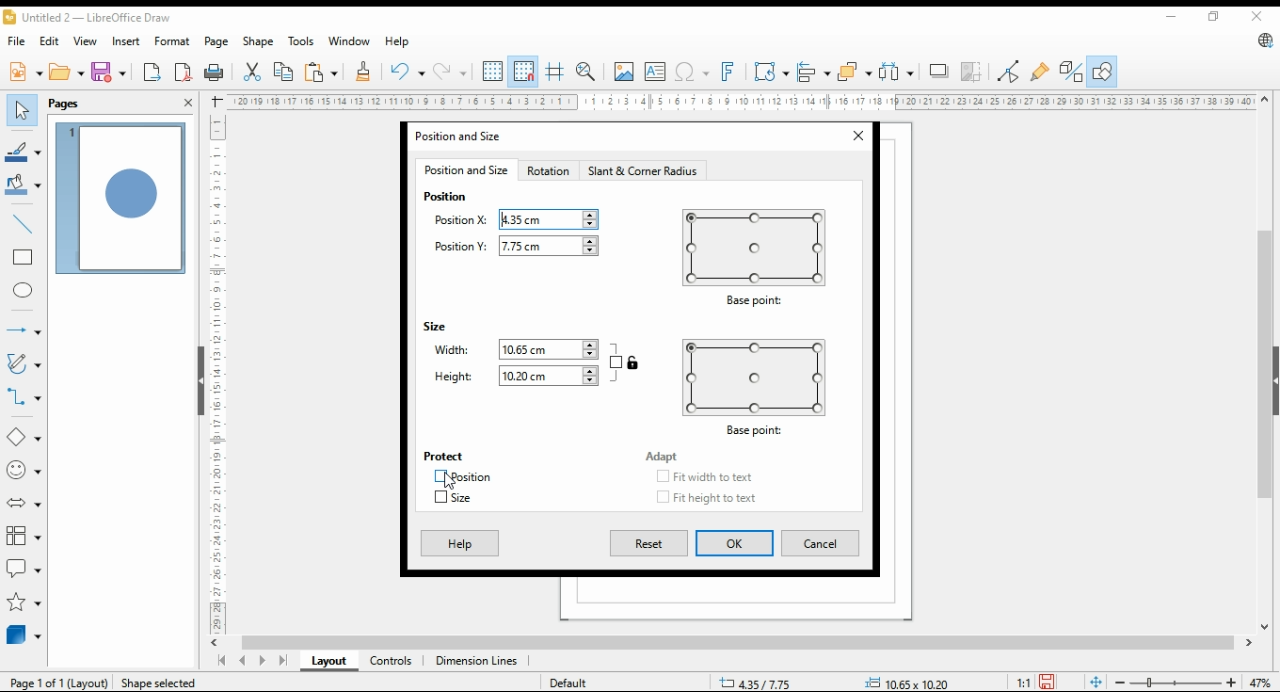 The image size is (1280, 692). Describe the element at coordinates (518, 219) in the screenshot. I see `position X:4.35cm` at that location.